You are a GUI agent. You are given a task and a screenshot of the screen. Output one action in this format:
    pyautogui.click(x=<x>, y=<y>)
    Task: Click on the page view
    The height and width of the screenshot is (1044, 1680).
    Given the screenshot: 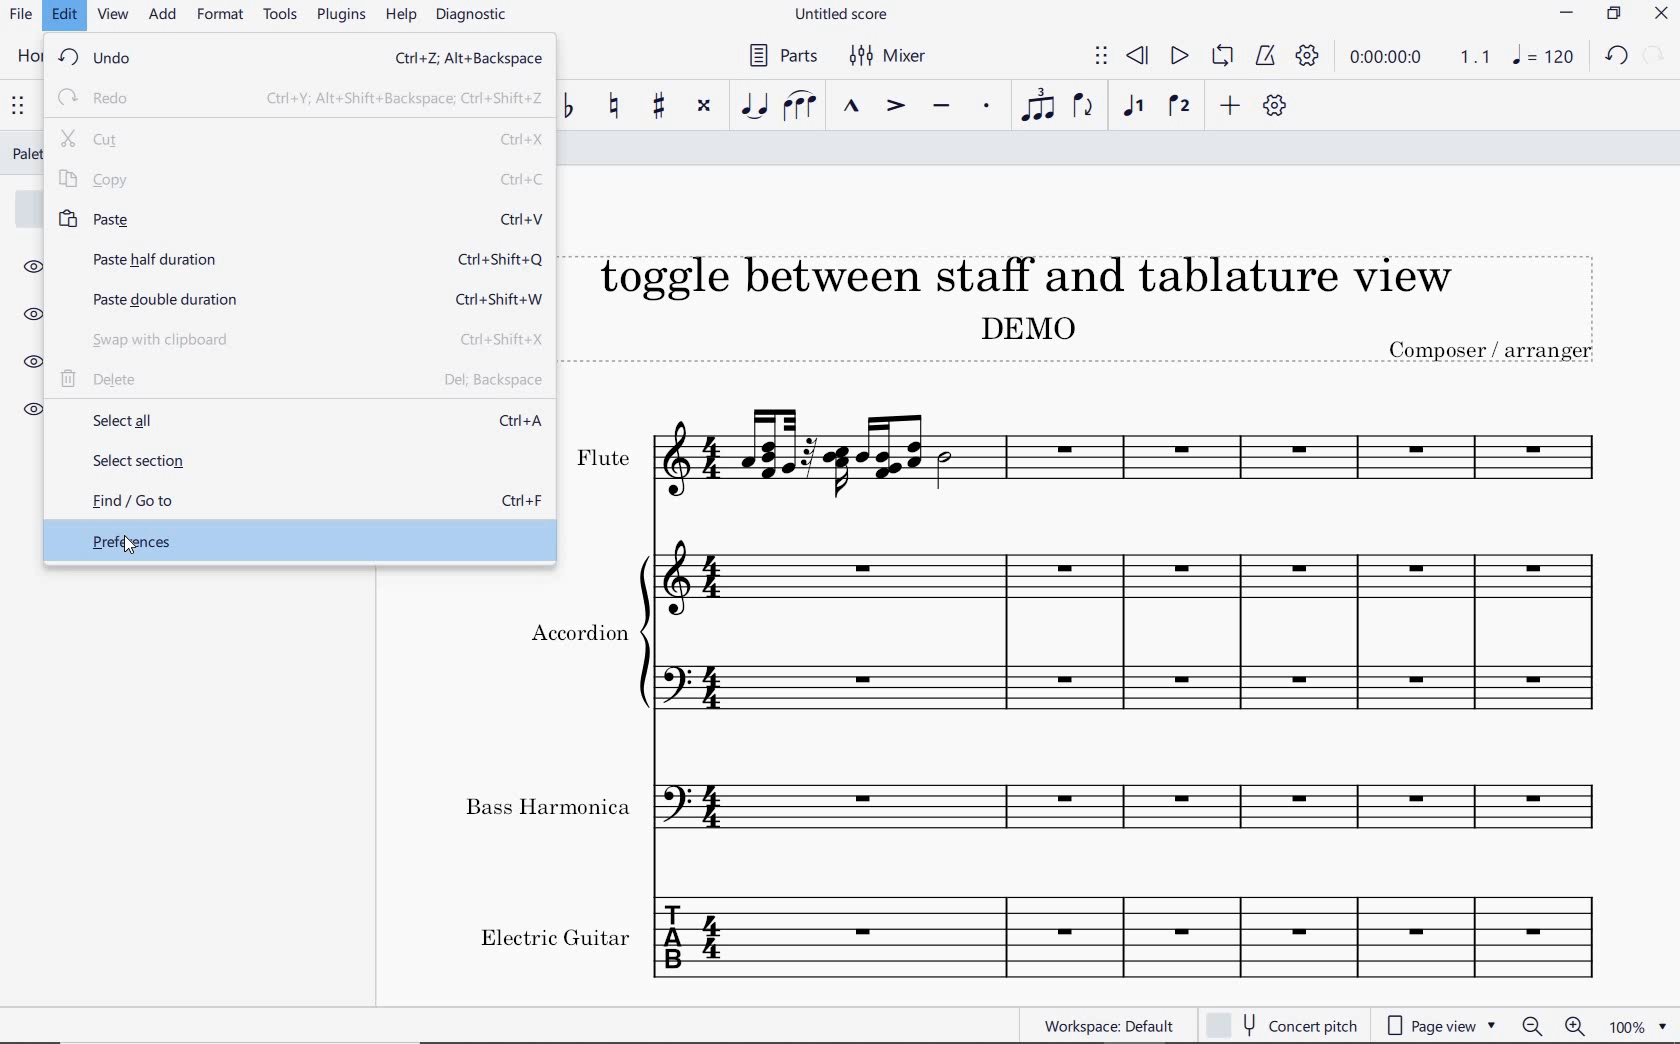 What is the action you would take?
    pyautogui.click(x=1442, y=1025)
    